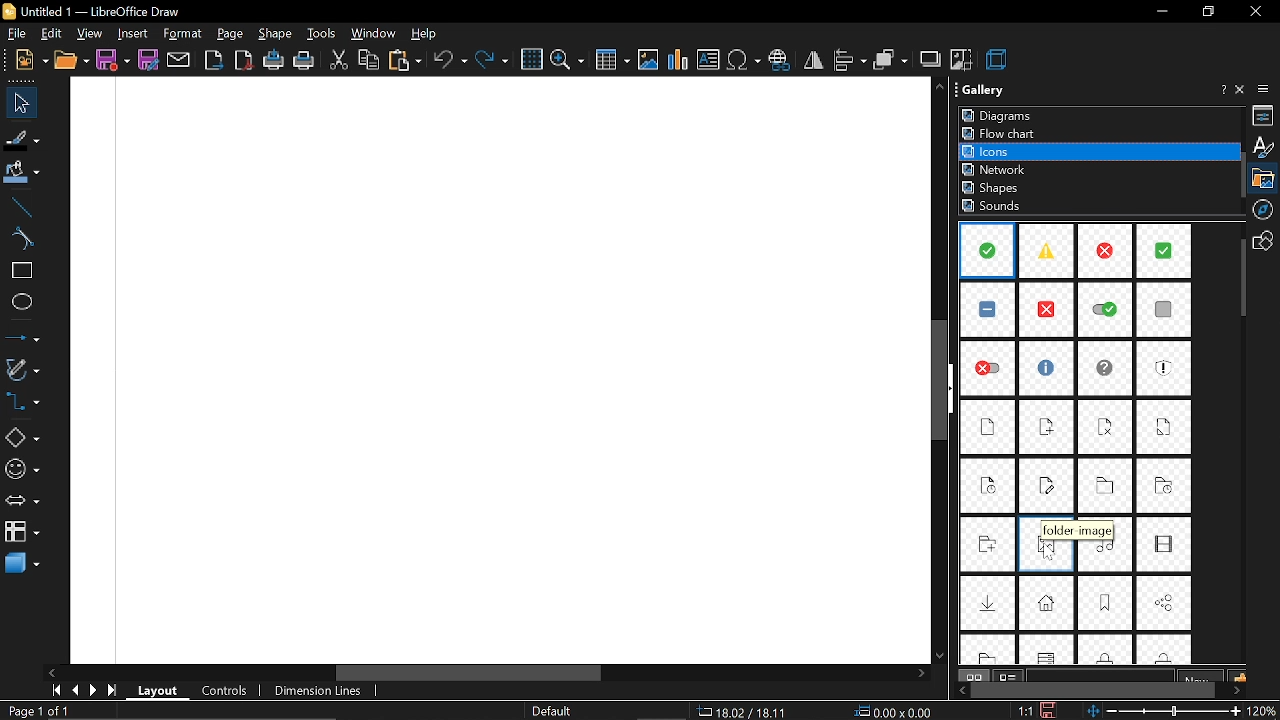 Image resolution: width=1280 pixels, height=720 pixels. What do you see at coordinates (997, 169) in the screenshot?
I see `network ` at bounding box center [997, 169].